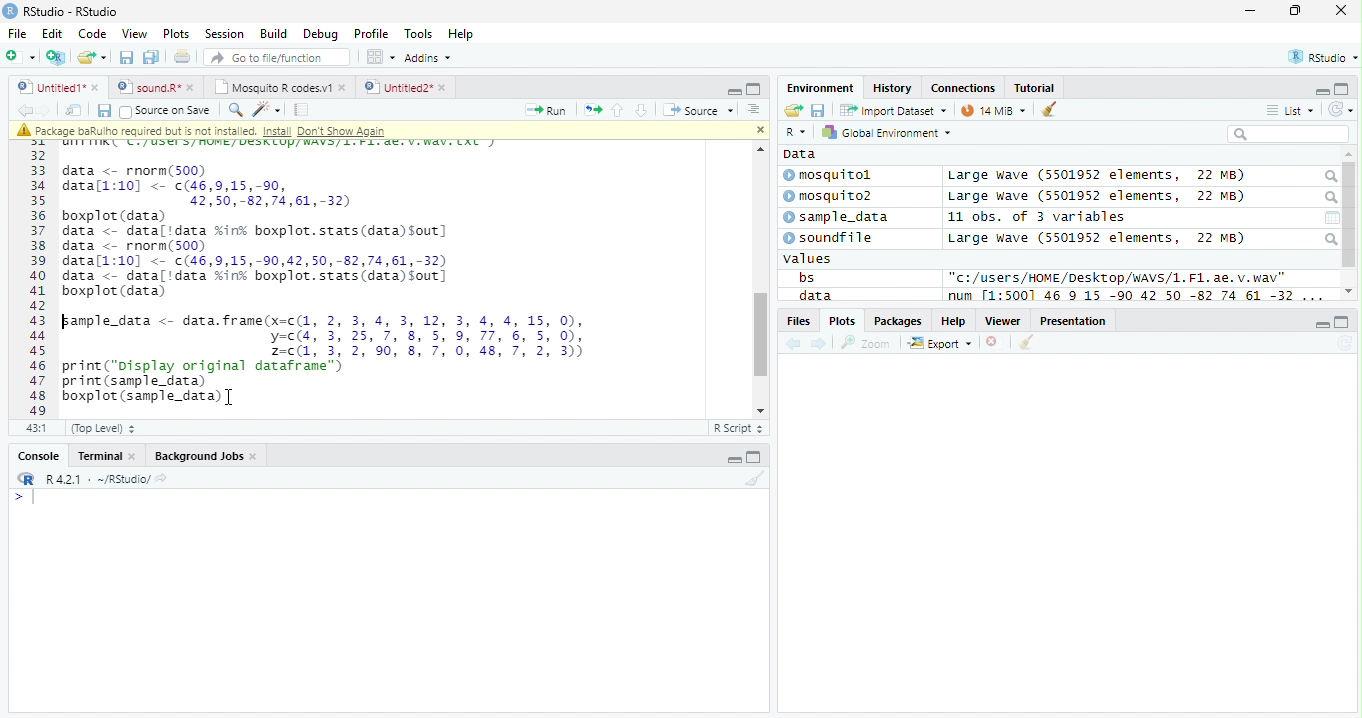  What do you see at coordinates (204, 456) in the screenshot?
I see `Background Jobs` at bounding box center [204, 456].